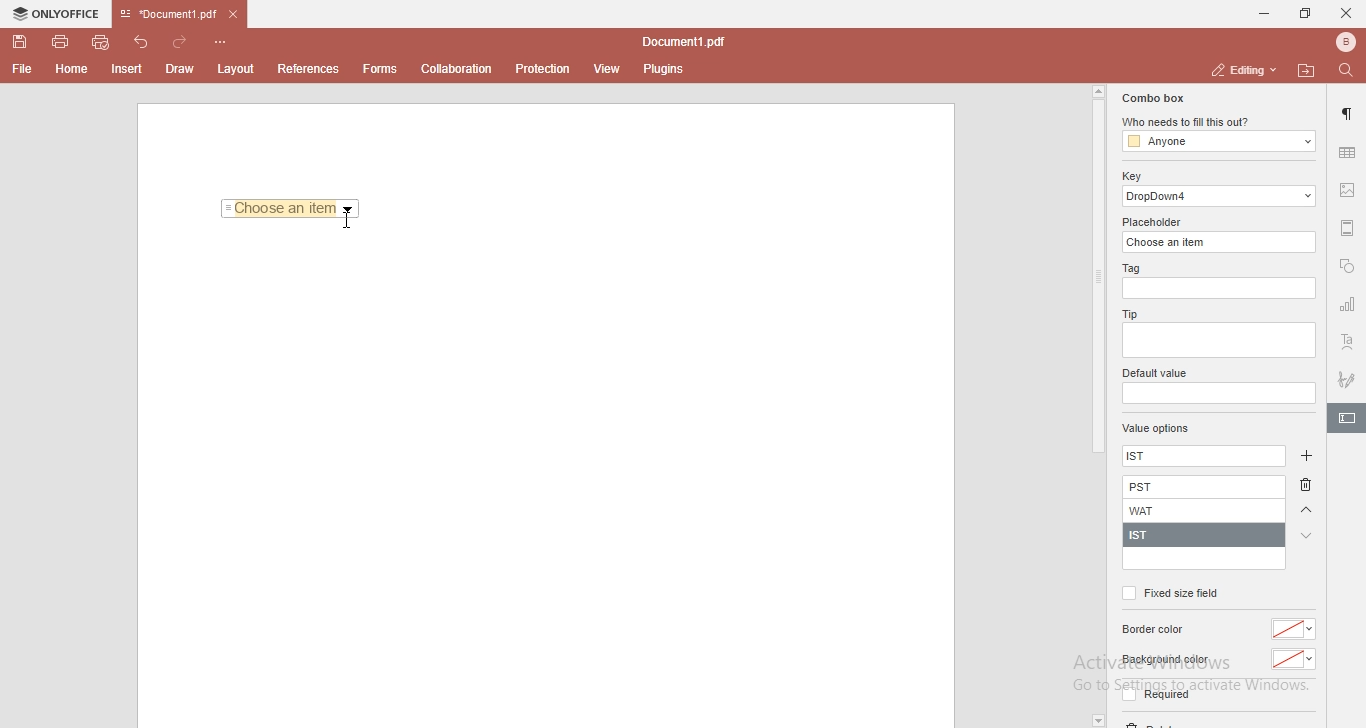 The image size is (1366, 728). Describe the element at coordinates (1217, 142) in the screenshot. I see `anyone` at that location.